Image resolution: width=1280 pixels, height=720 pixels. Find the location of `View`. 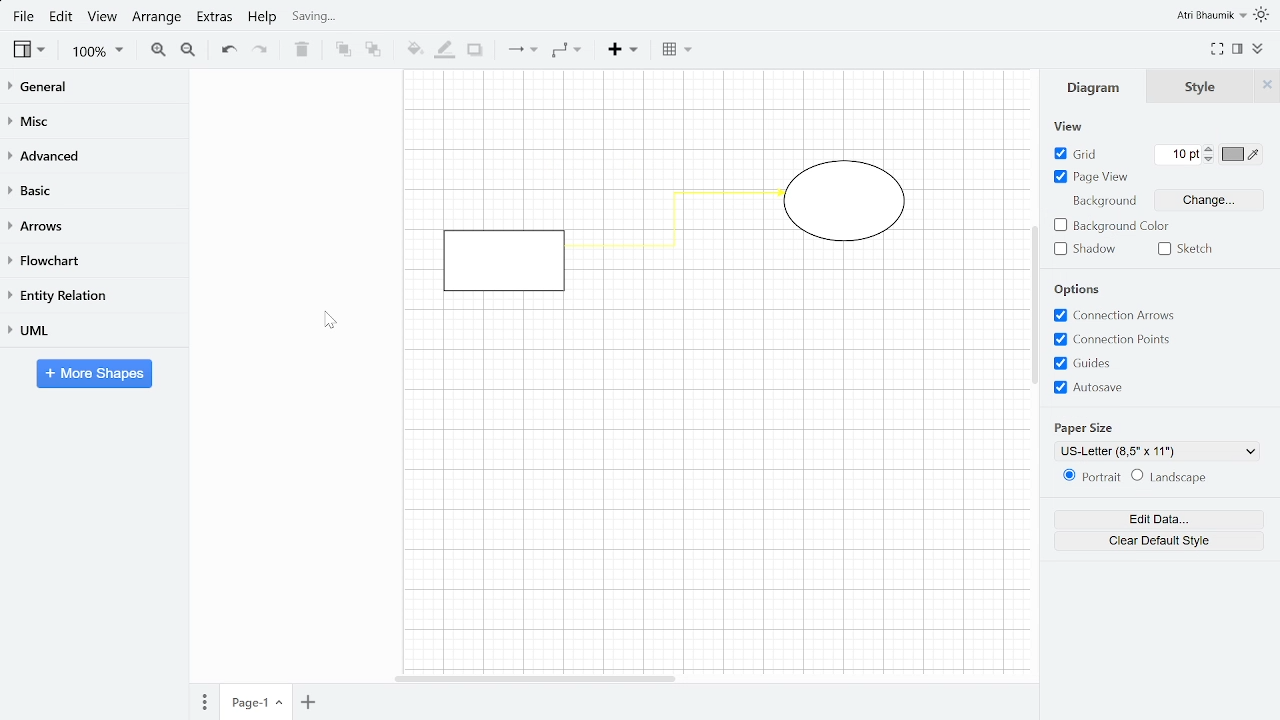

View is located at coordinates (104, 19).